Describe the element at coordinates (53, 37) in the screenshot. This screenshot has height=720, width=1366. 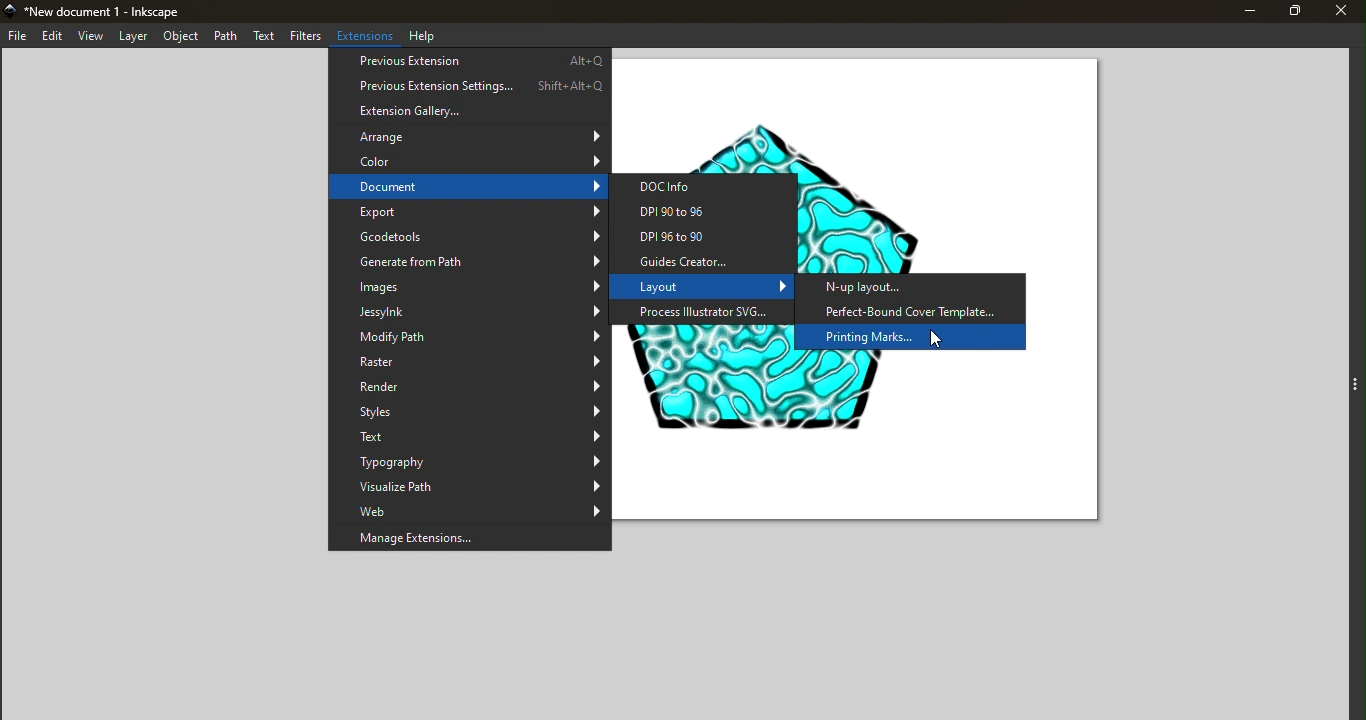
I see `Edit` at that location.